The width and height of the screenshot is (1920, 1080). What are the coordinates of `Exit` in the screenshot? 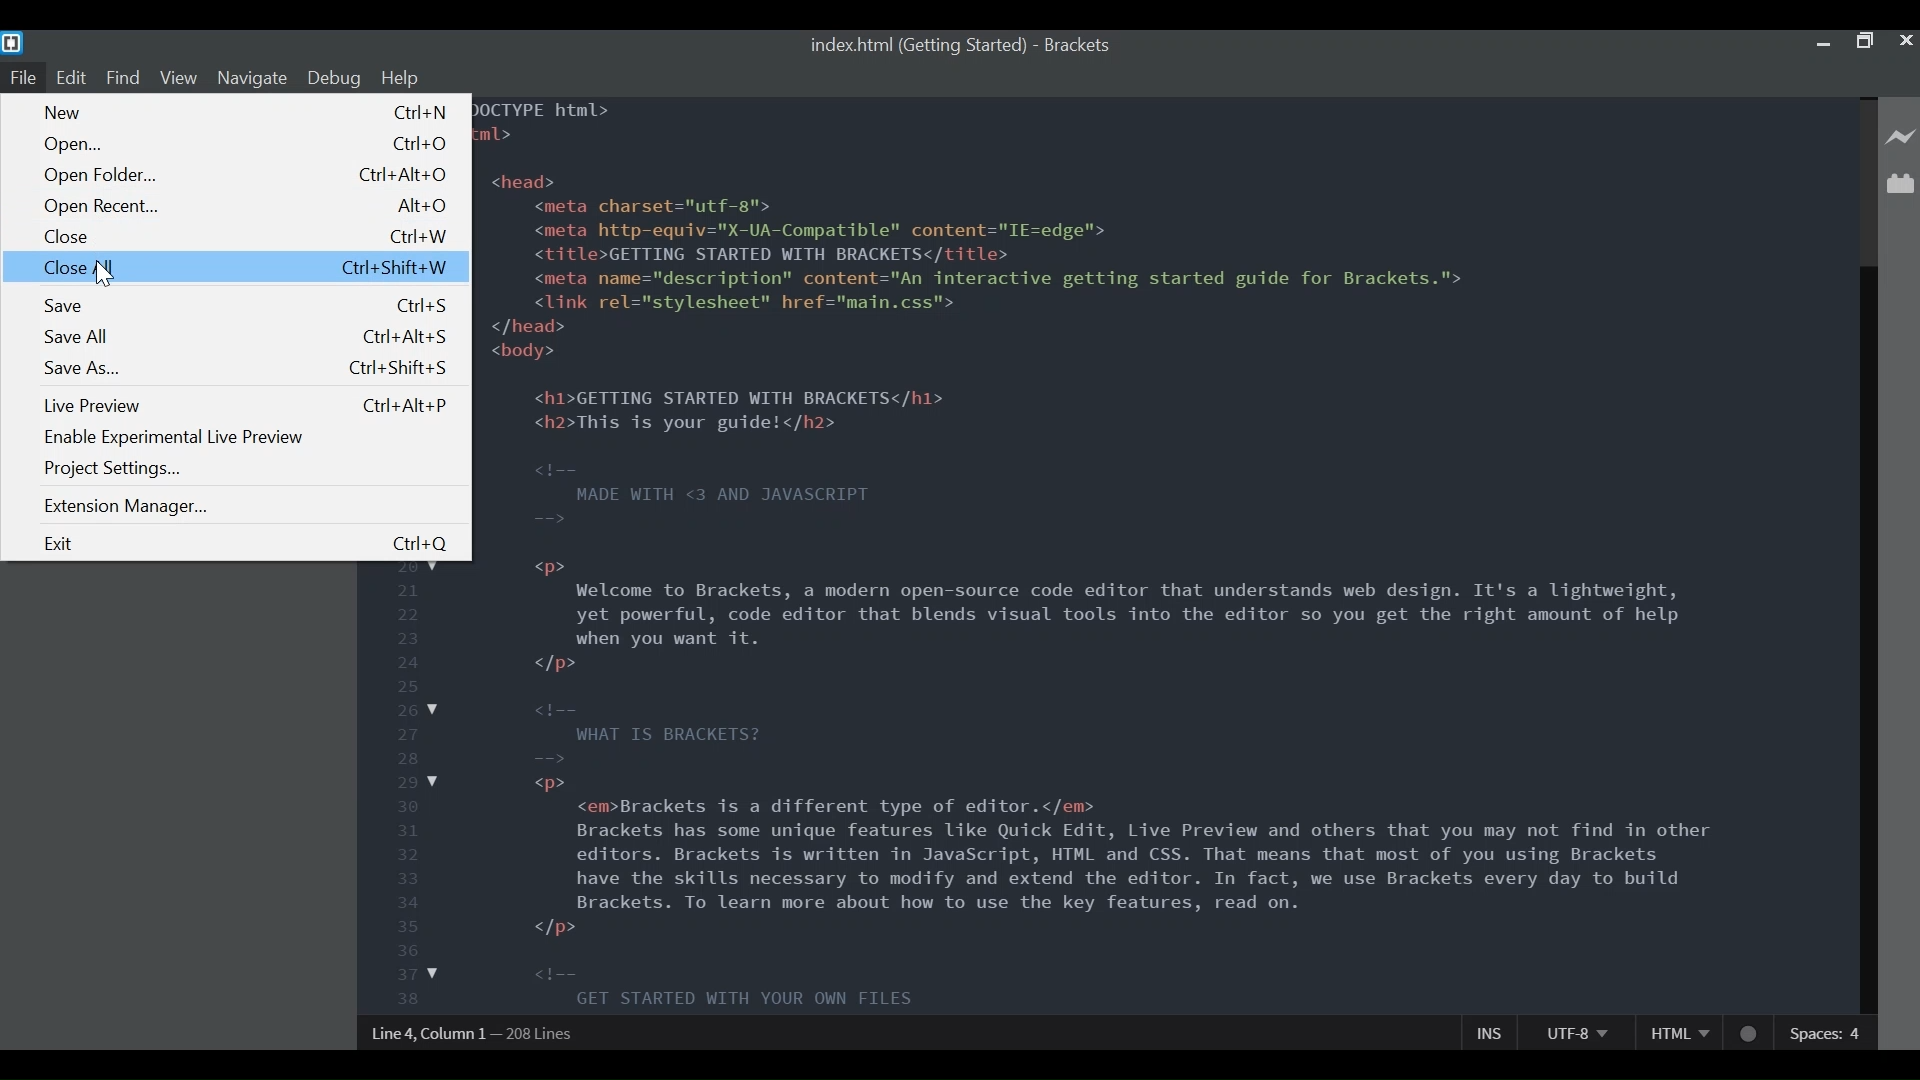 It's located at (244, 544).